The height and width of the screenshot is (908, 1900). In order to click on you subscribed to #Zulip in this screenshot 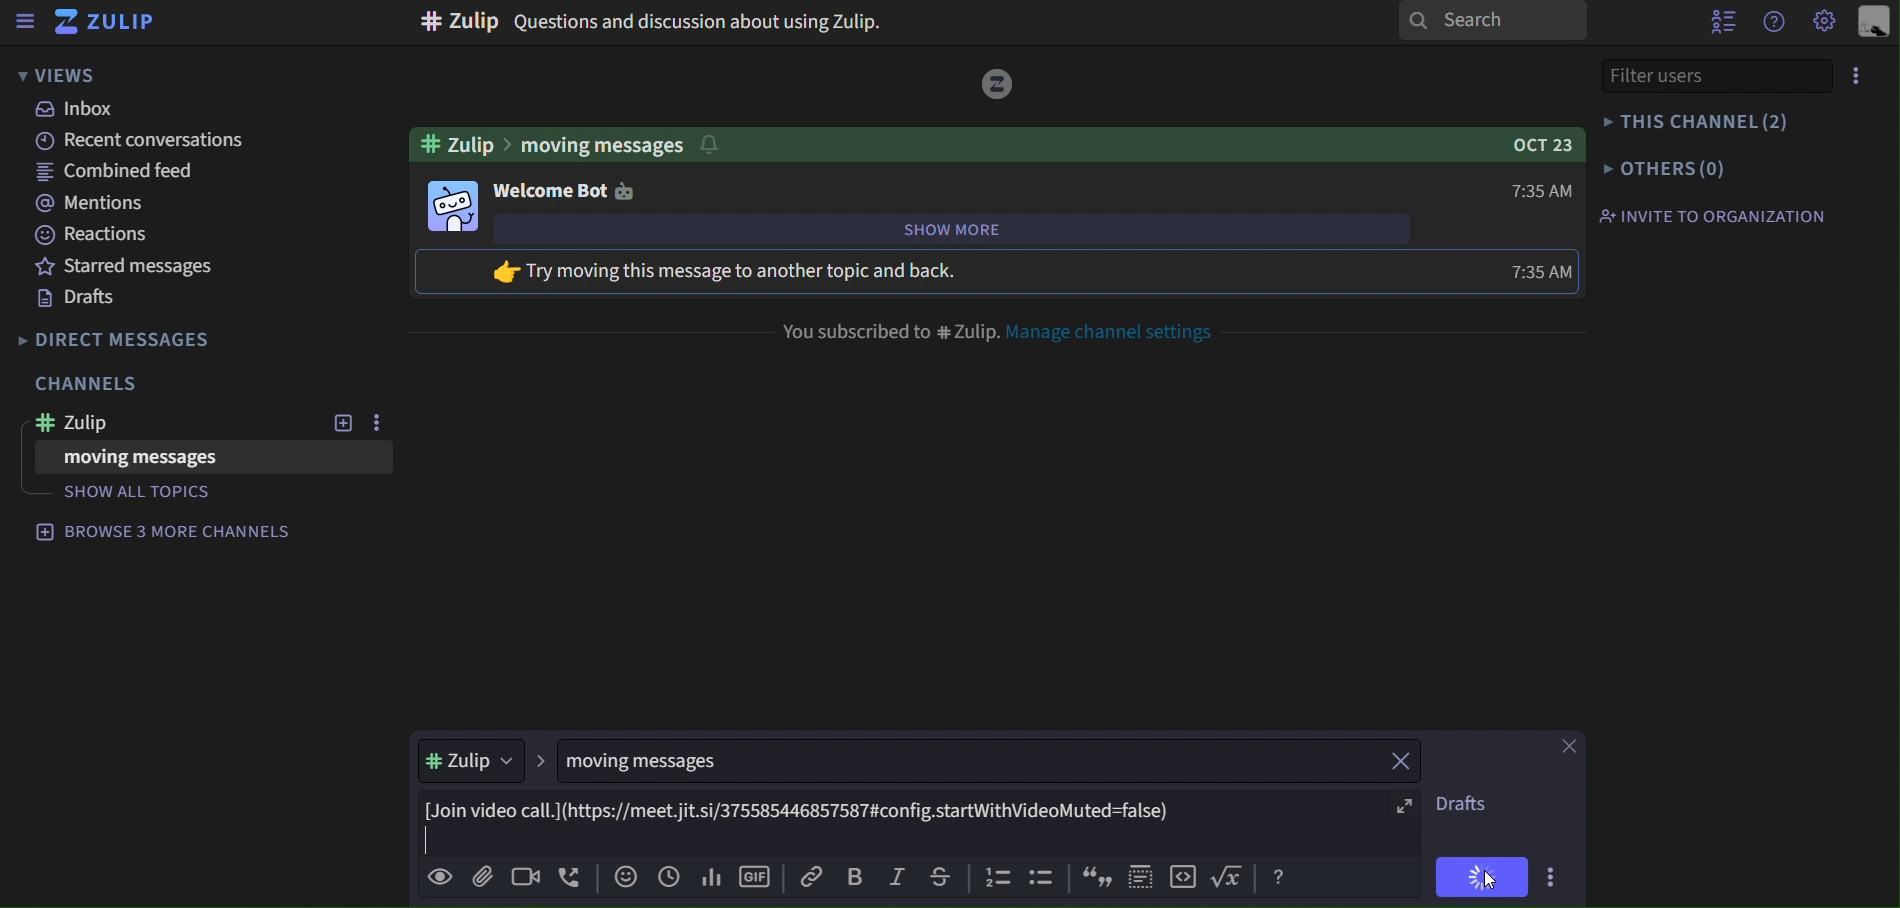, I will do `click(887, 328)`.